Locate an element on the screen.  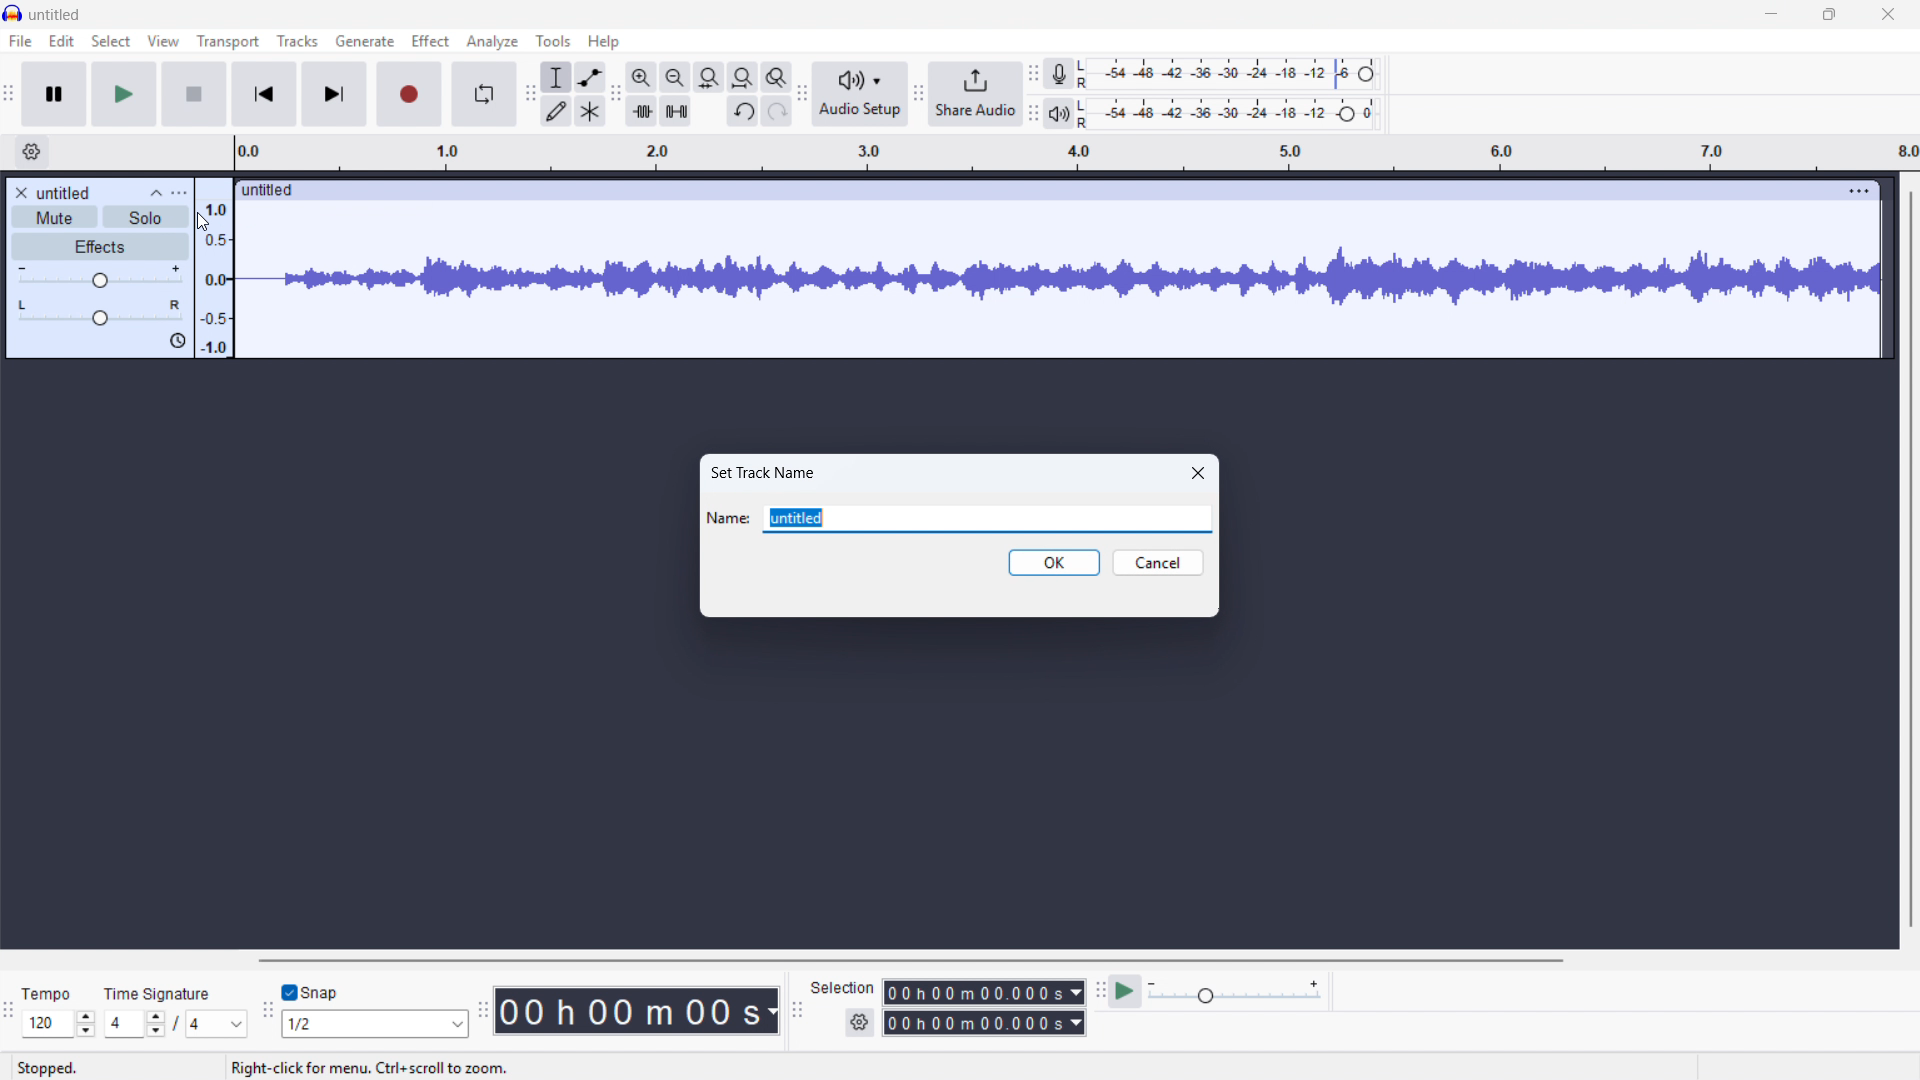
Time signature is located at coordinates (160, 992).